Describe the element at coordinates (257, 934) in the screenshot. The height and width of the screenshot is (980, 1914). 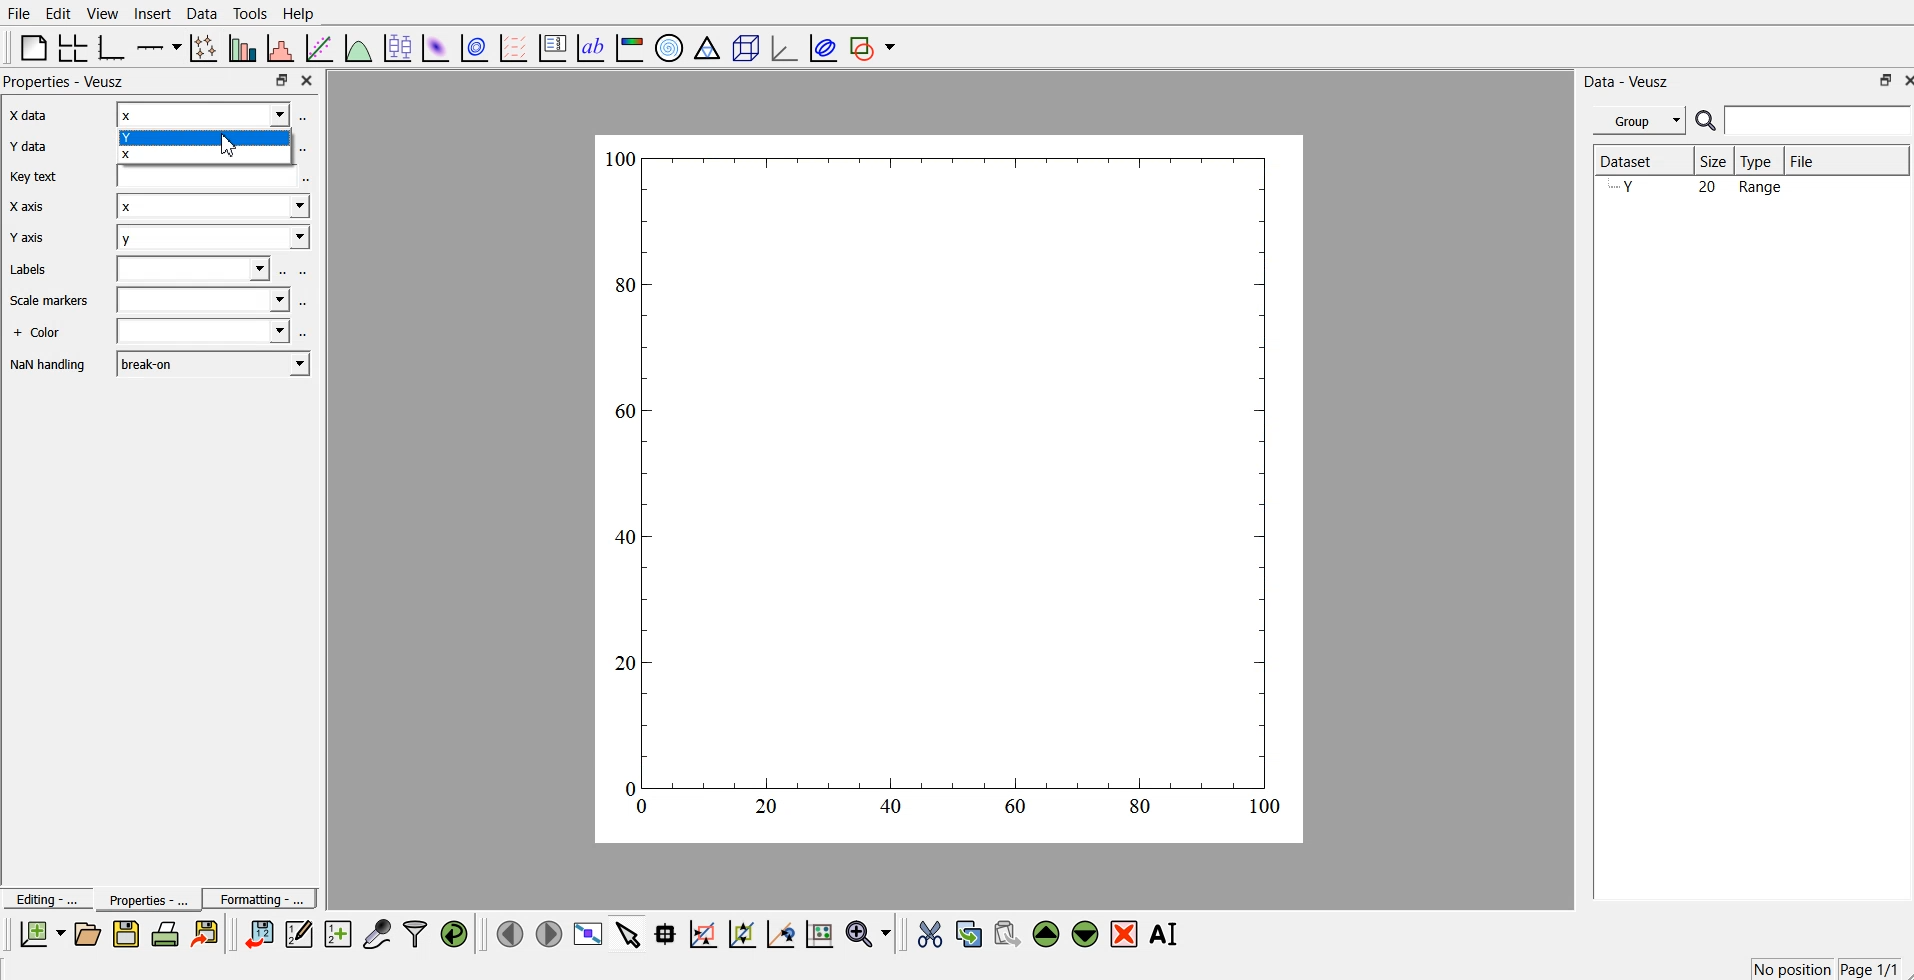
I see `Enter dataset into Veusz` at that location.